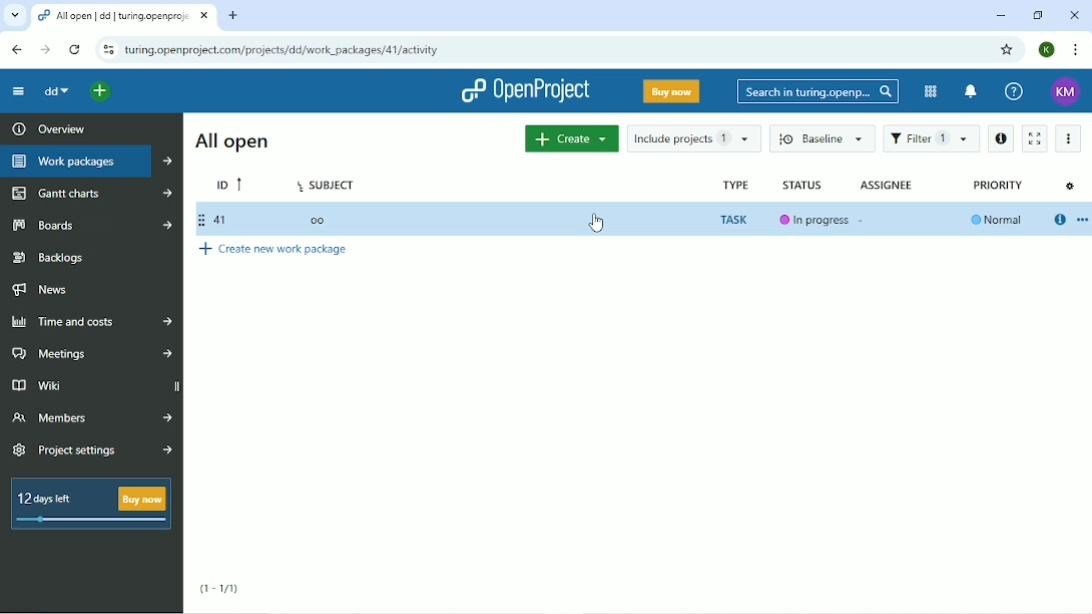 This screenshot has width=1092, height=614. I want to click on Normal, so click(997, 221).